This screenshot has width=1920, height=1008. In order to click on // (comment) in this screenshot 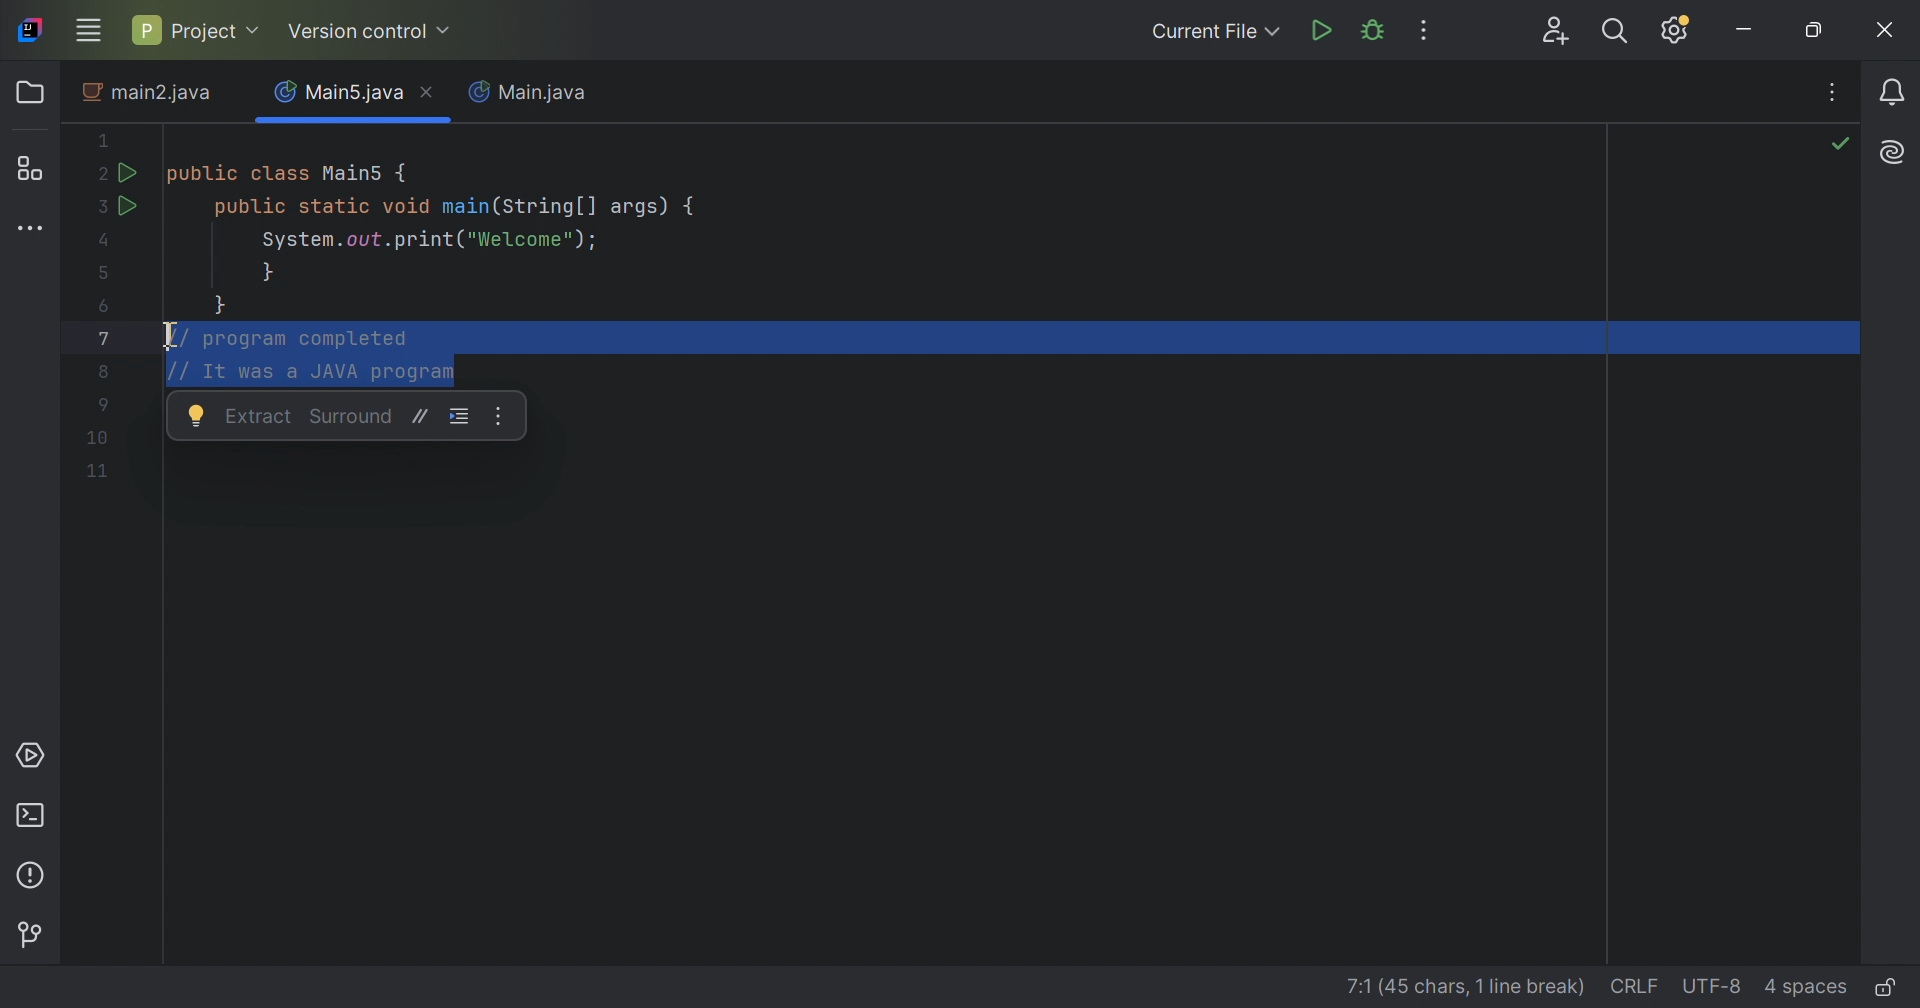, I will do `click(421, 416)`.